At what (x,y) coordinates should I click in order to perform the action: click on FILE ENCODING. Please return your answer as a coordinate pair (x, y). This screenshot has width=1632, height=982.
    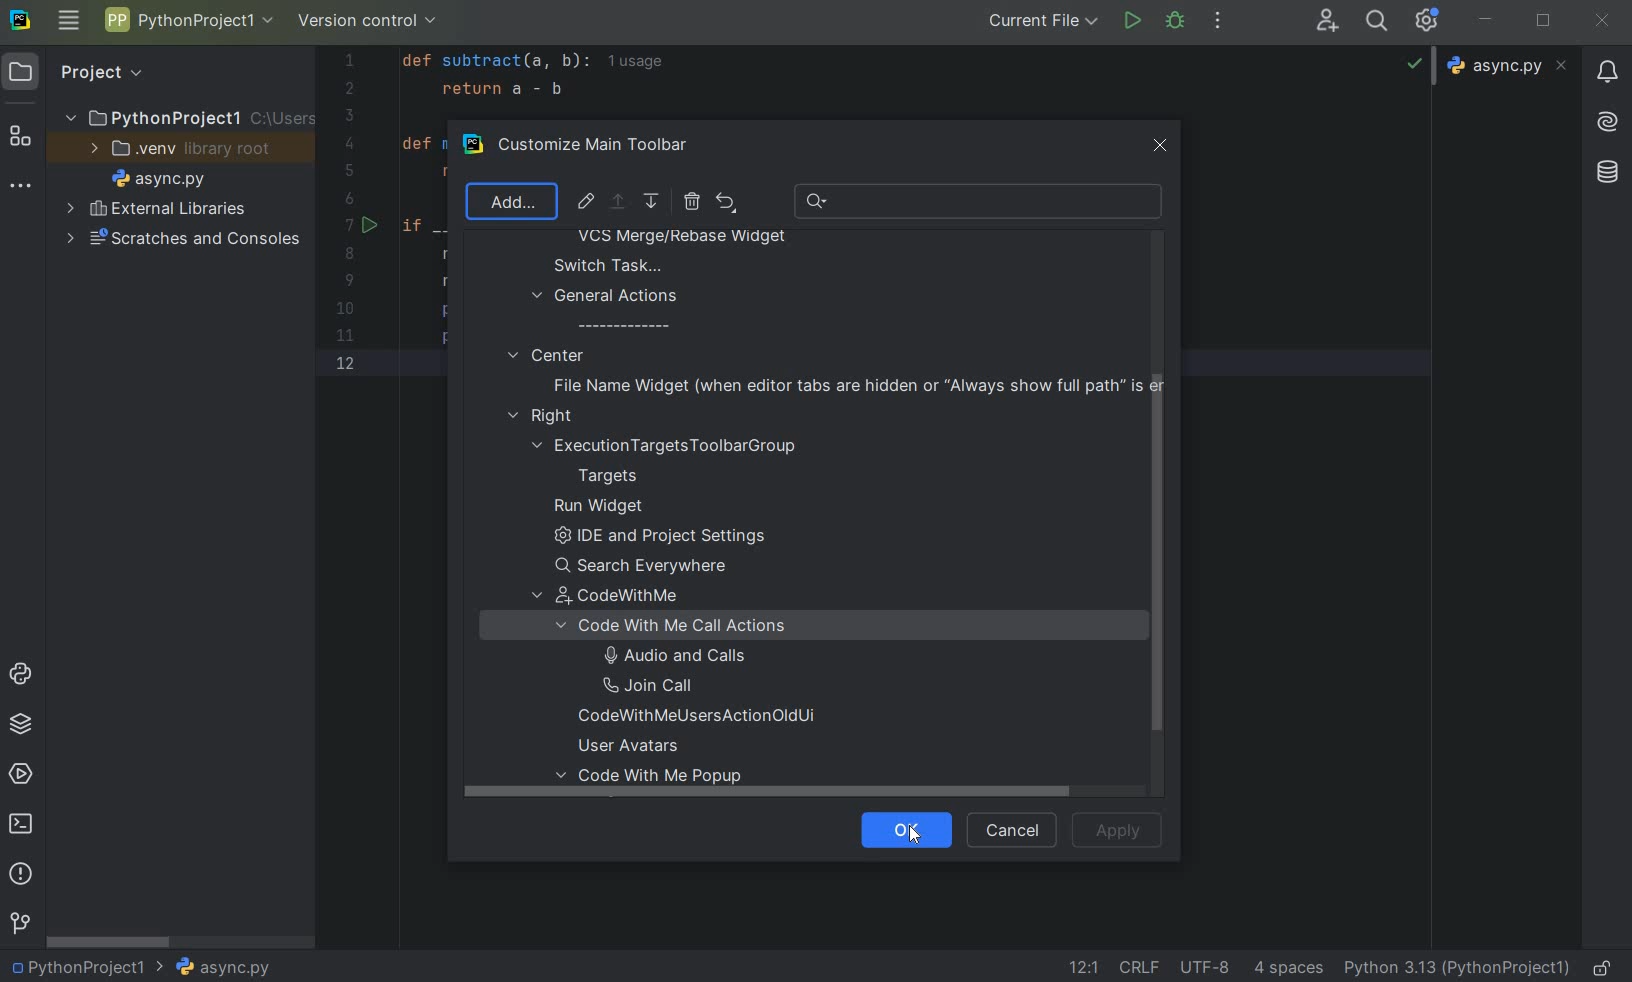
    Looking at the image, I should click on (1212, 967).